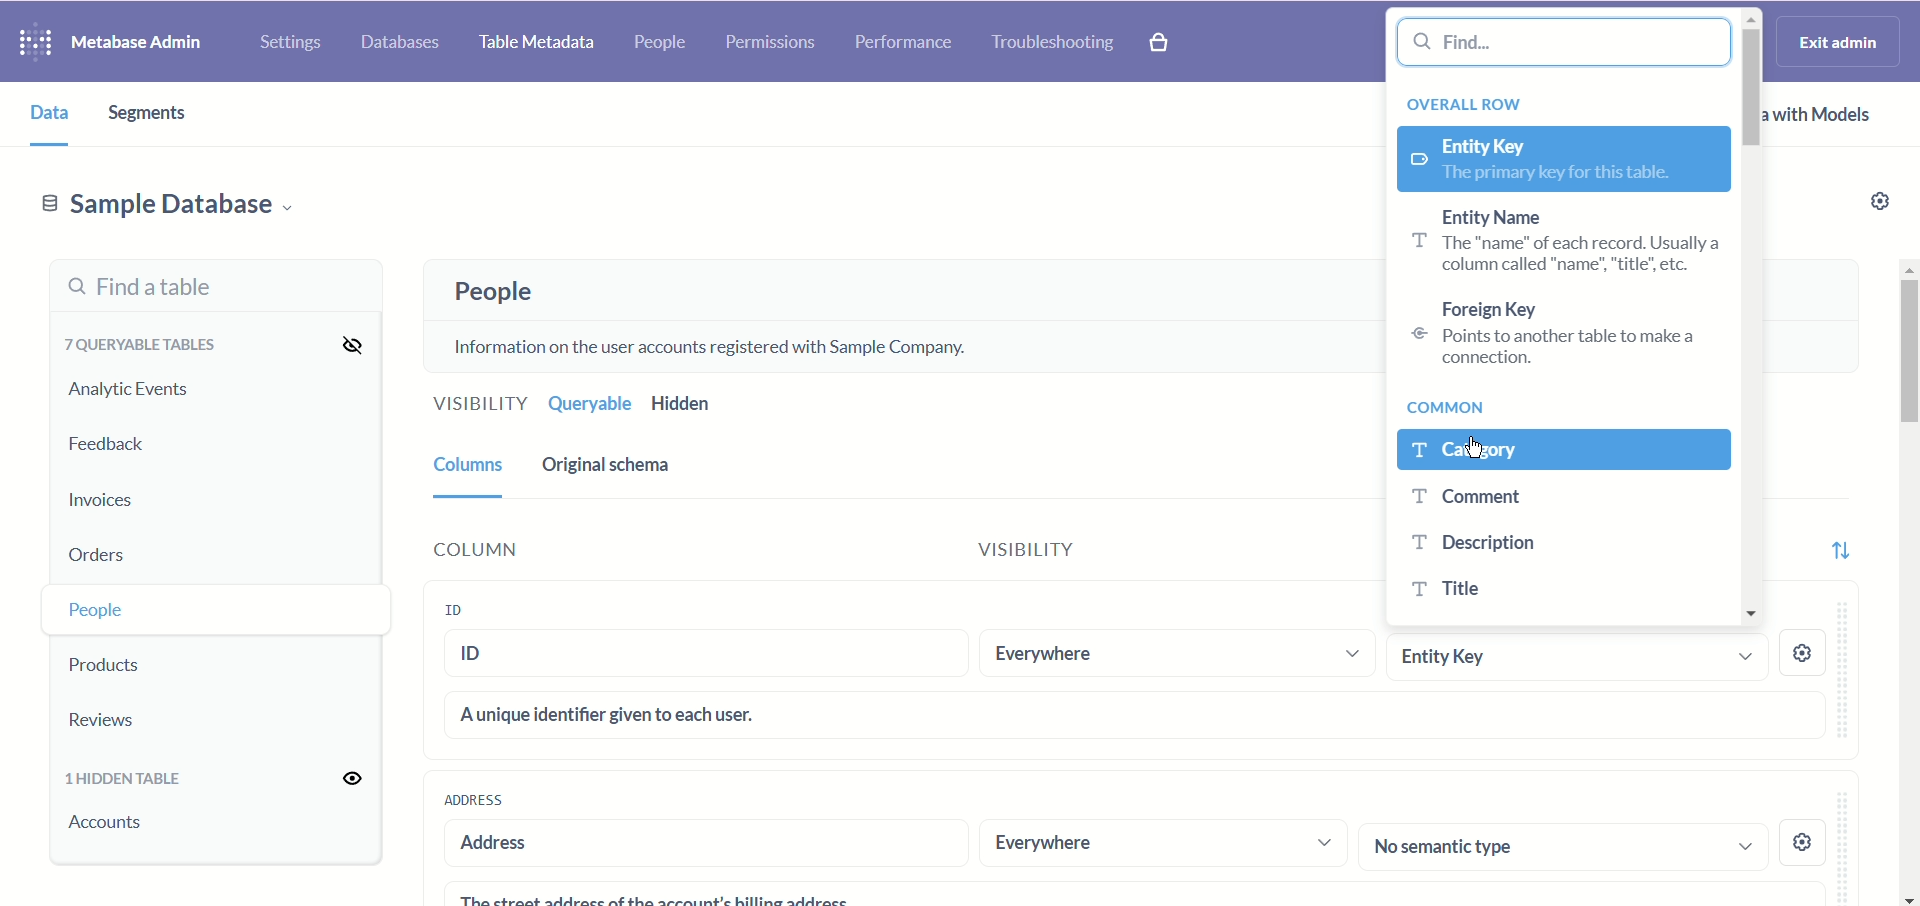  What do you see at coordinates (1172, 43) in the screenshot?
I see `Explore paid features` at bounding box center [1172, 43].